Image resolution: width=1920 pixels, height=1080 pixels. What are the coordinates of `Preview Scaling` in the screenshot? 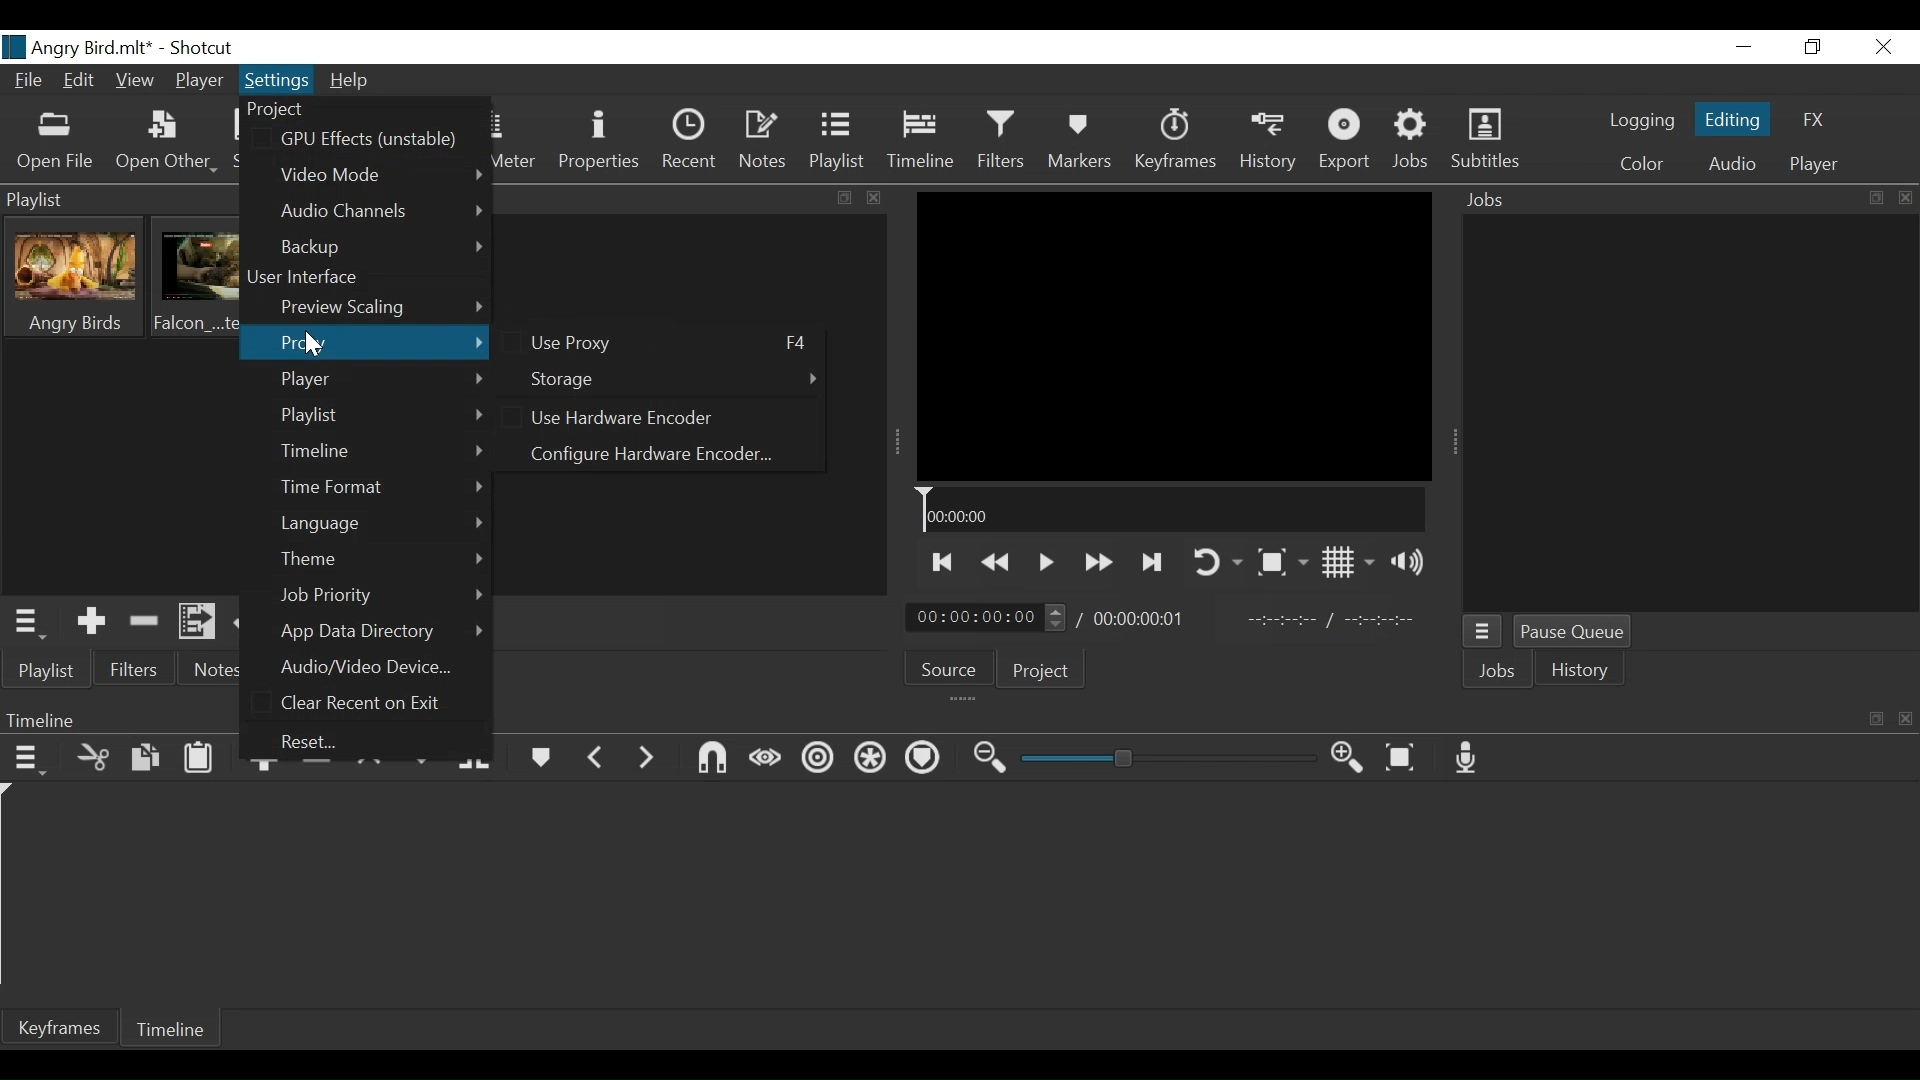 It's located at (380, 309).